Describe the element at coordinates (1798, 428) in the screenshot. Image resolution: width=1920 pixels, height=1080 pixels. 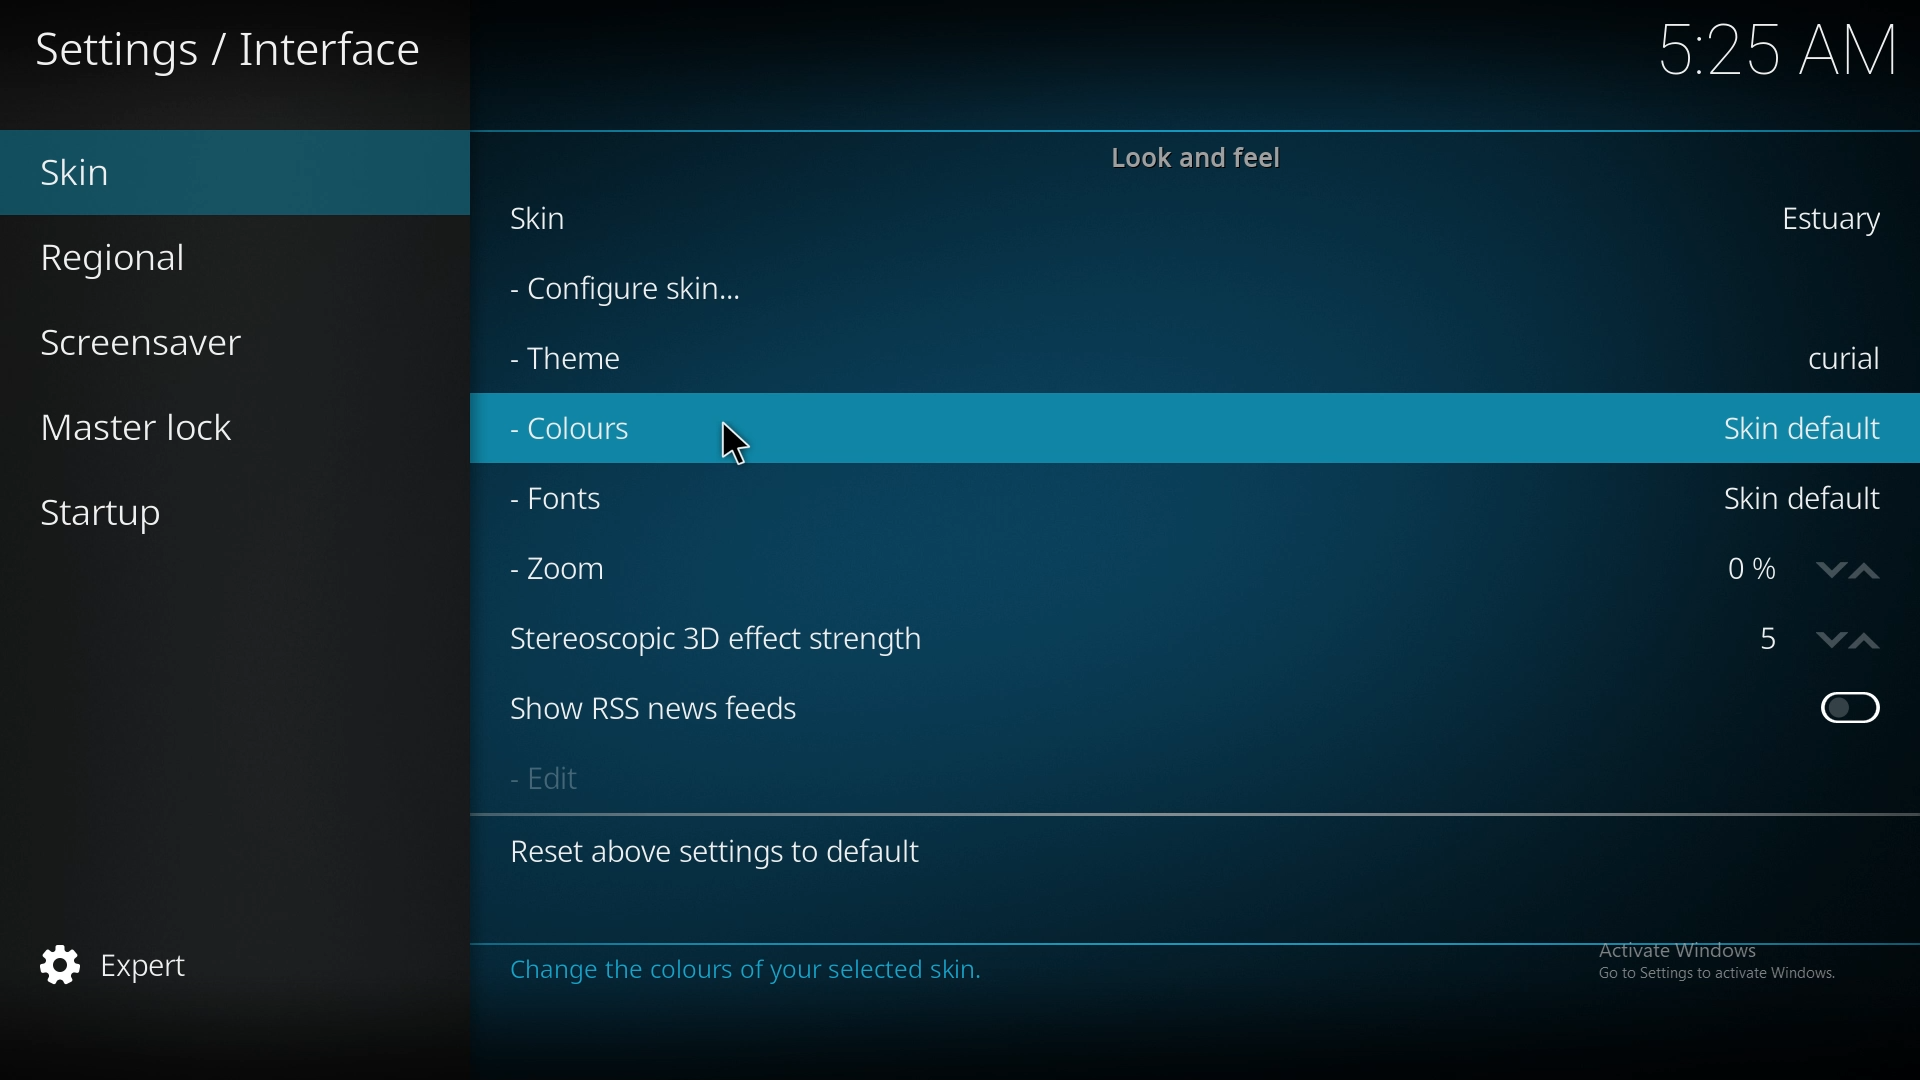
I see `skin default` at that location.